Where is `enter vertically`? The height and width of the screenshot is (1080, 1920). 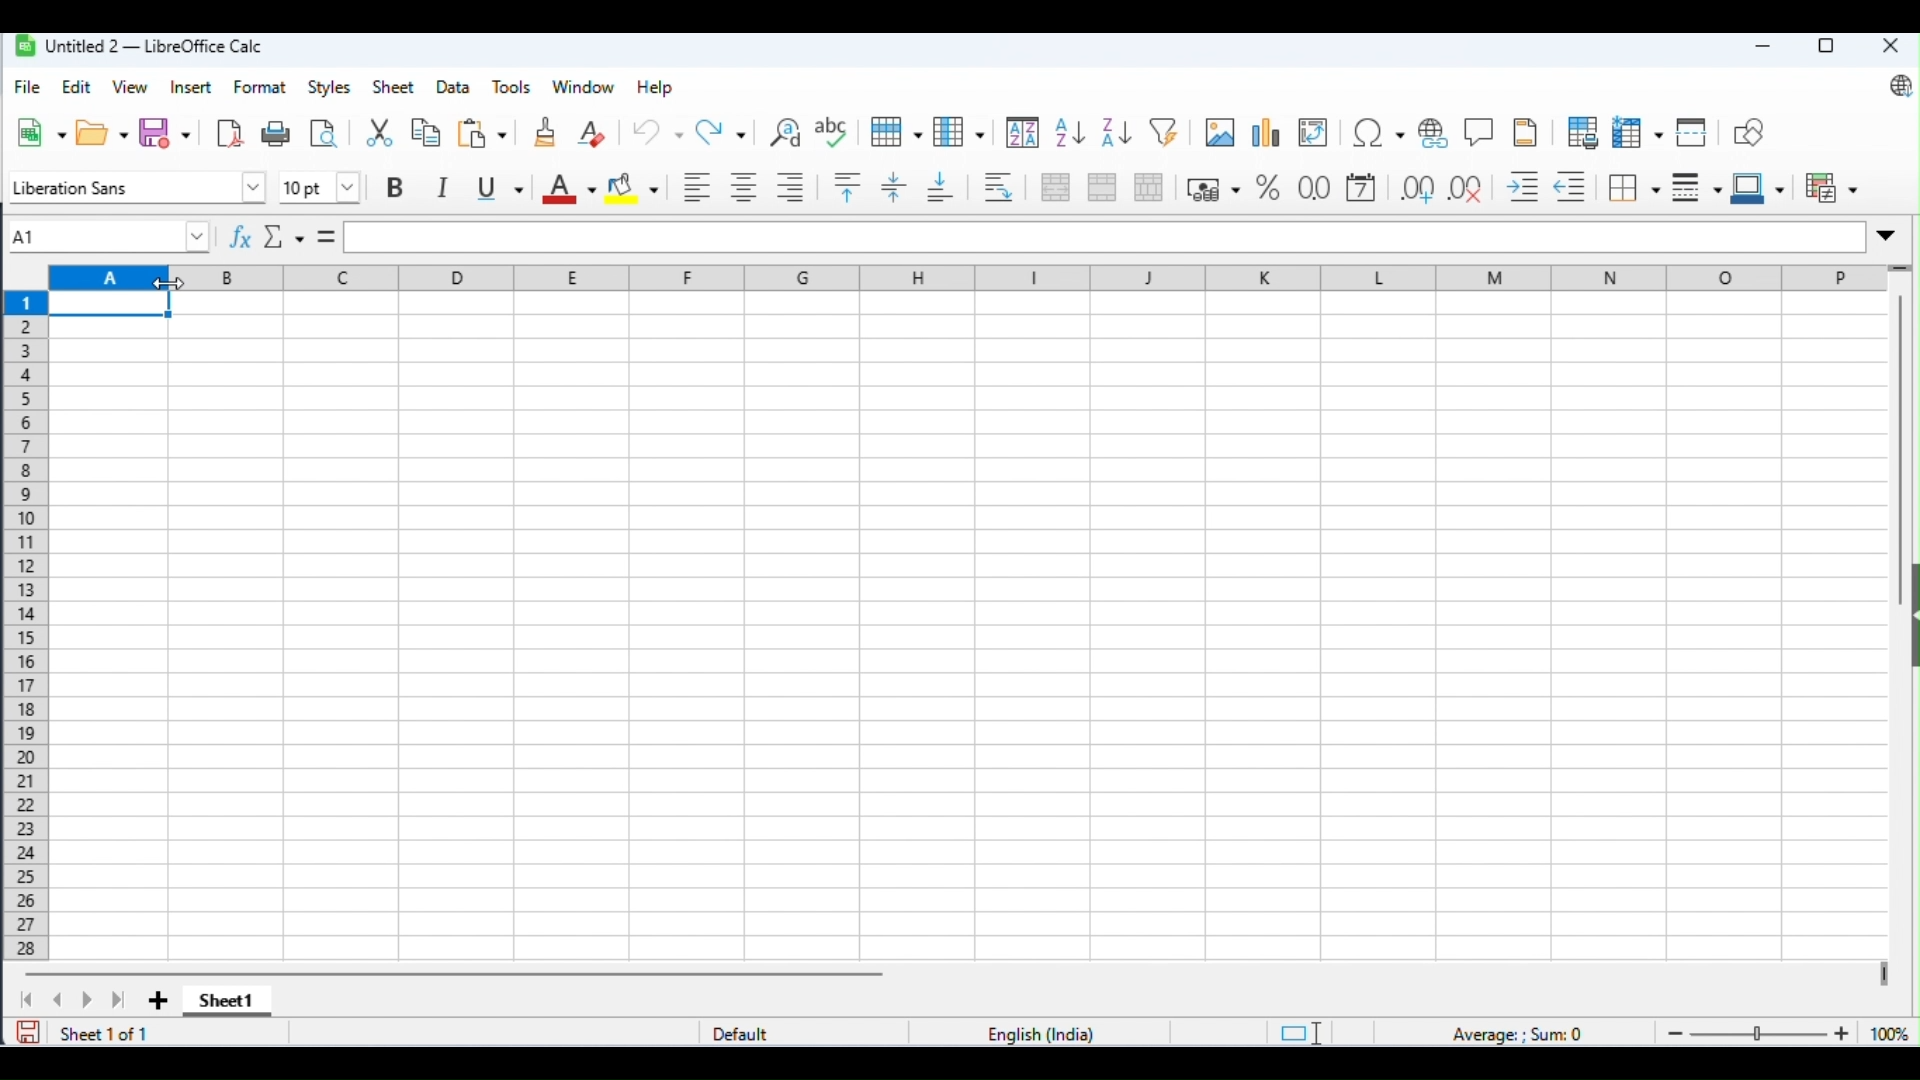 enter vertically is located at coordinates (895, 187).